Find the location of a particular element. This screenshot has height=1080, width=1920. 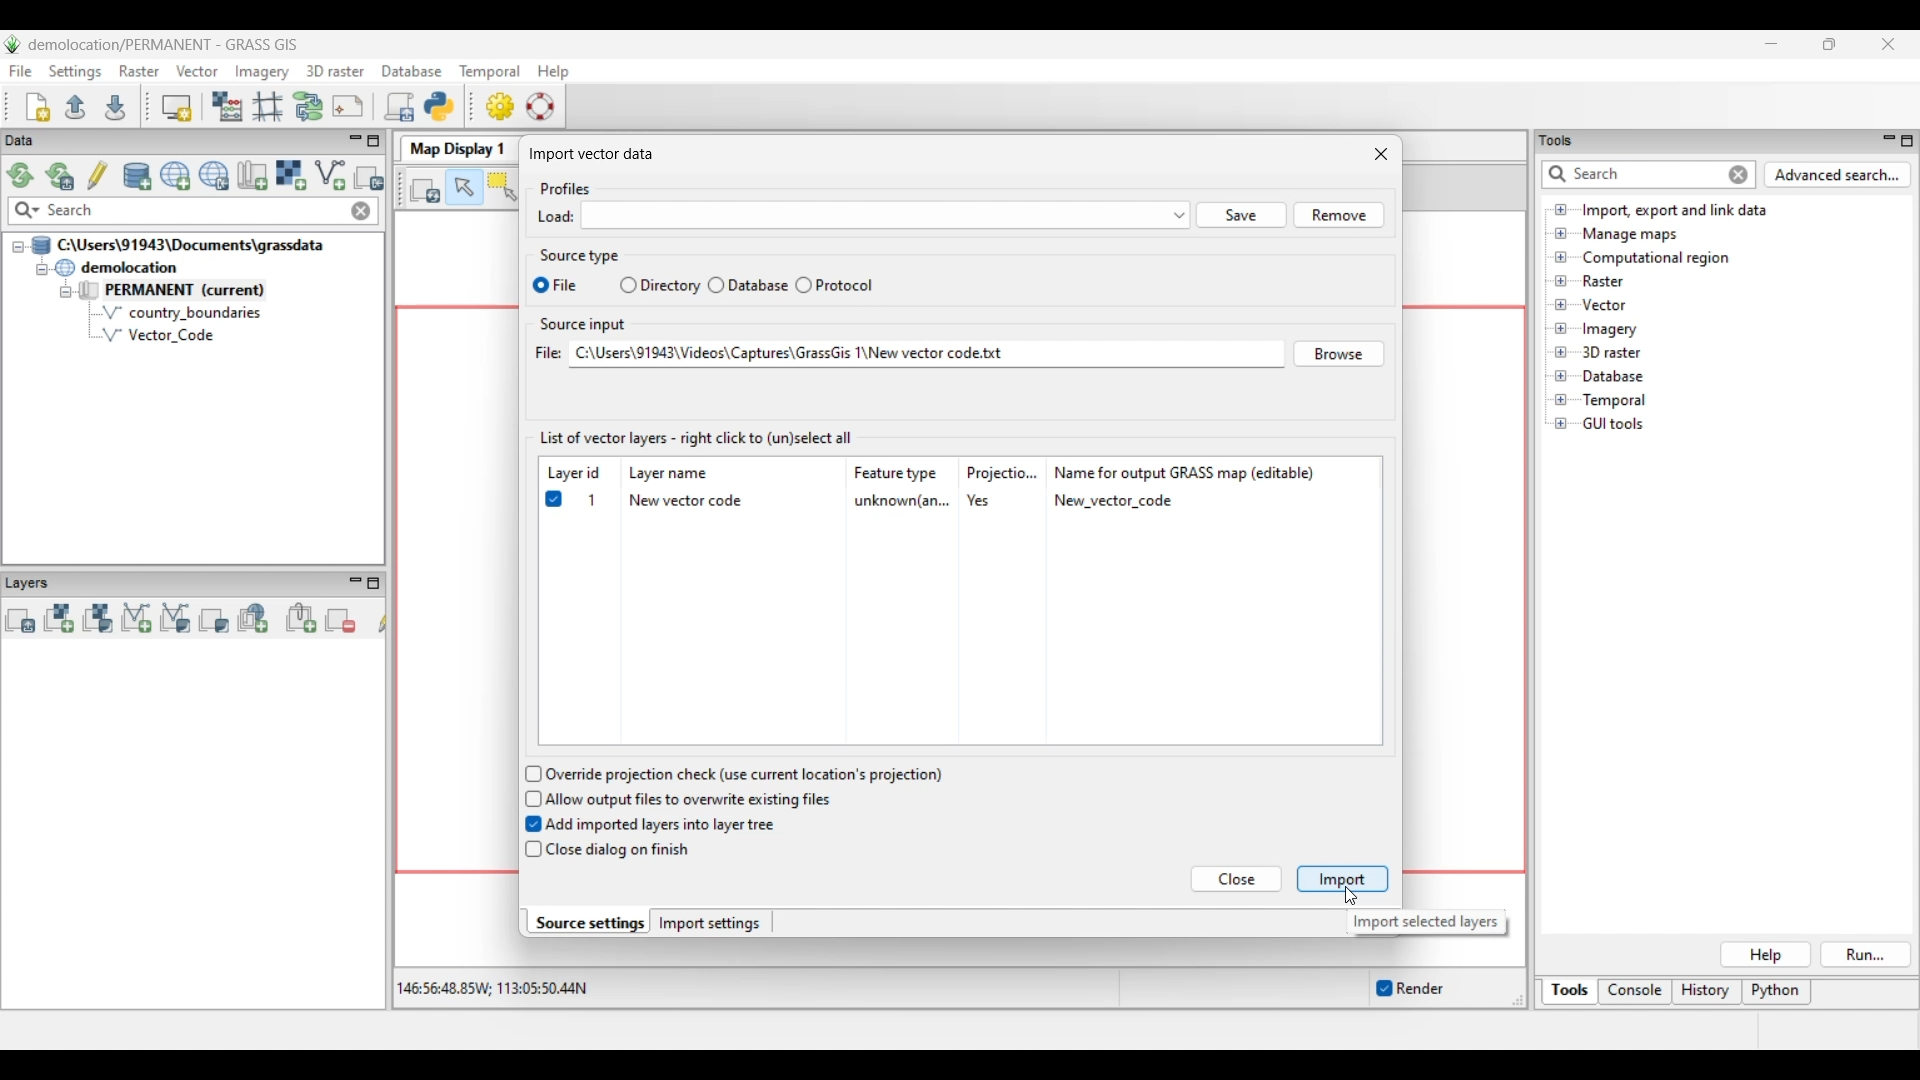

File menu is located at coordinates (21, 71).